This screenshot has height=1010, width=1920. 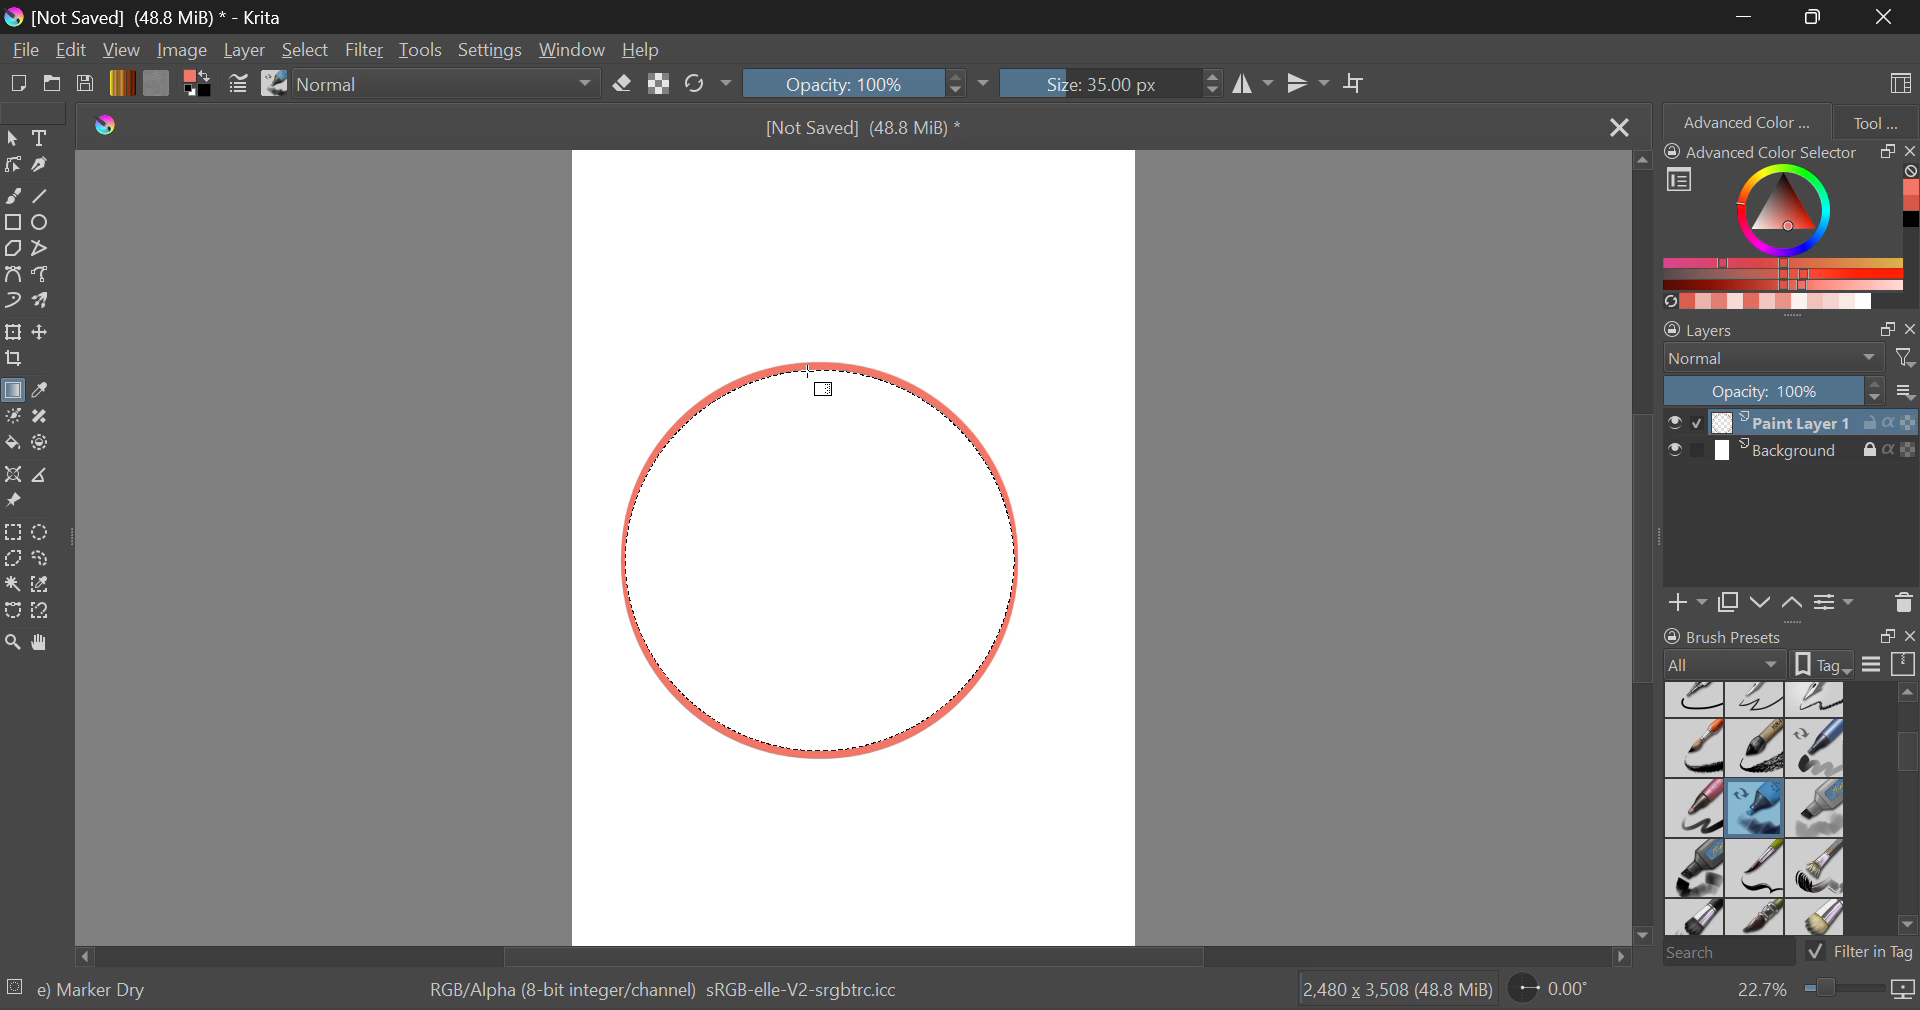 What do you see at coordinates (43, 558) in the screenshot?
I see `Freehand Selection Tool` at bounding box center [43, 558].